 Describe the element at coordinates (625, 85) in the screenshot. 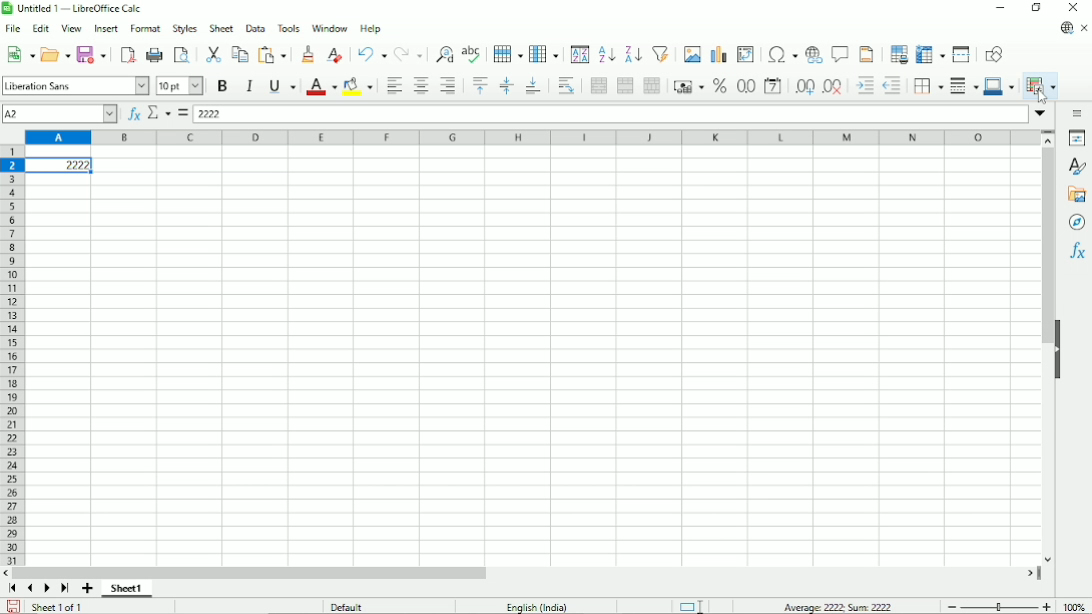

I see `Merge cells` at that location.